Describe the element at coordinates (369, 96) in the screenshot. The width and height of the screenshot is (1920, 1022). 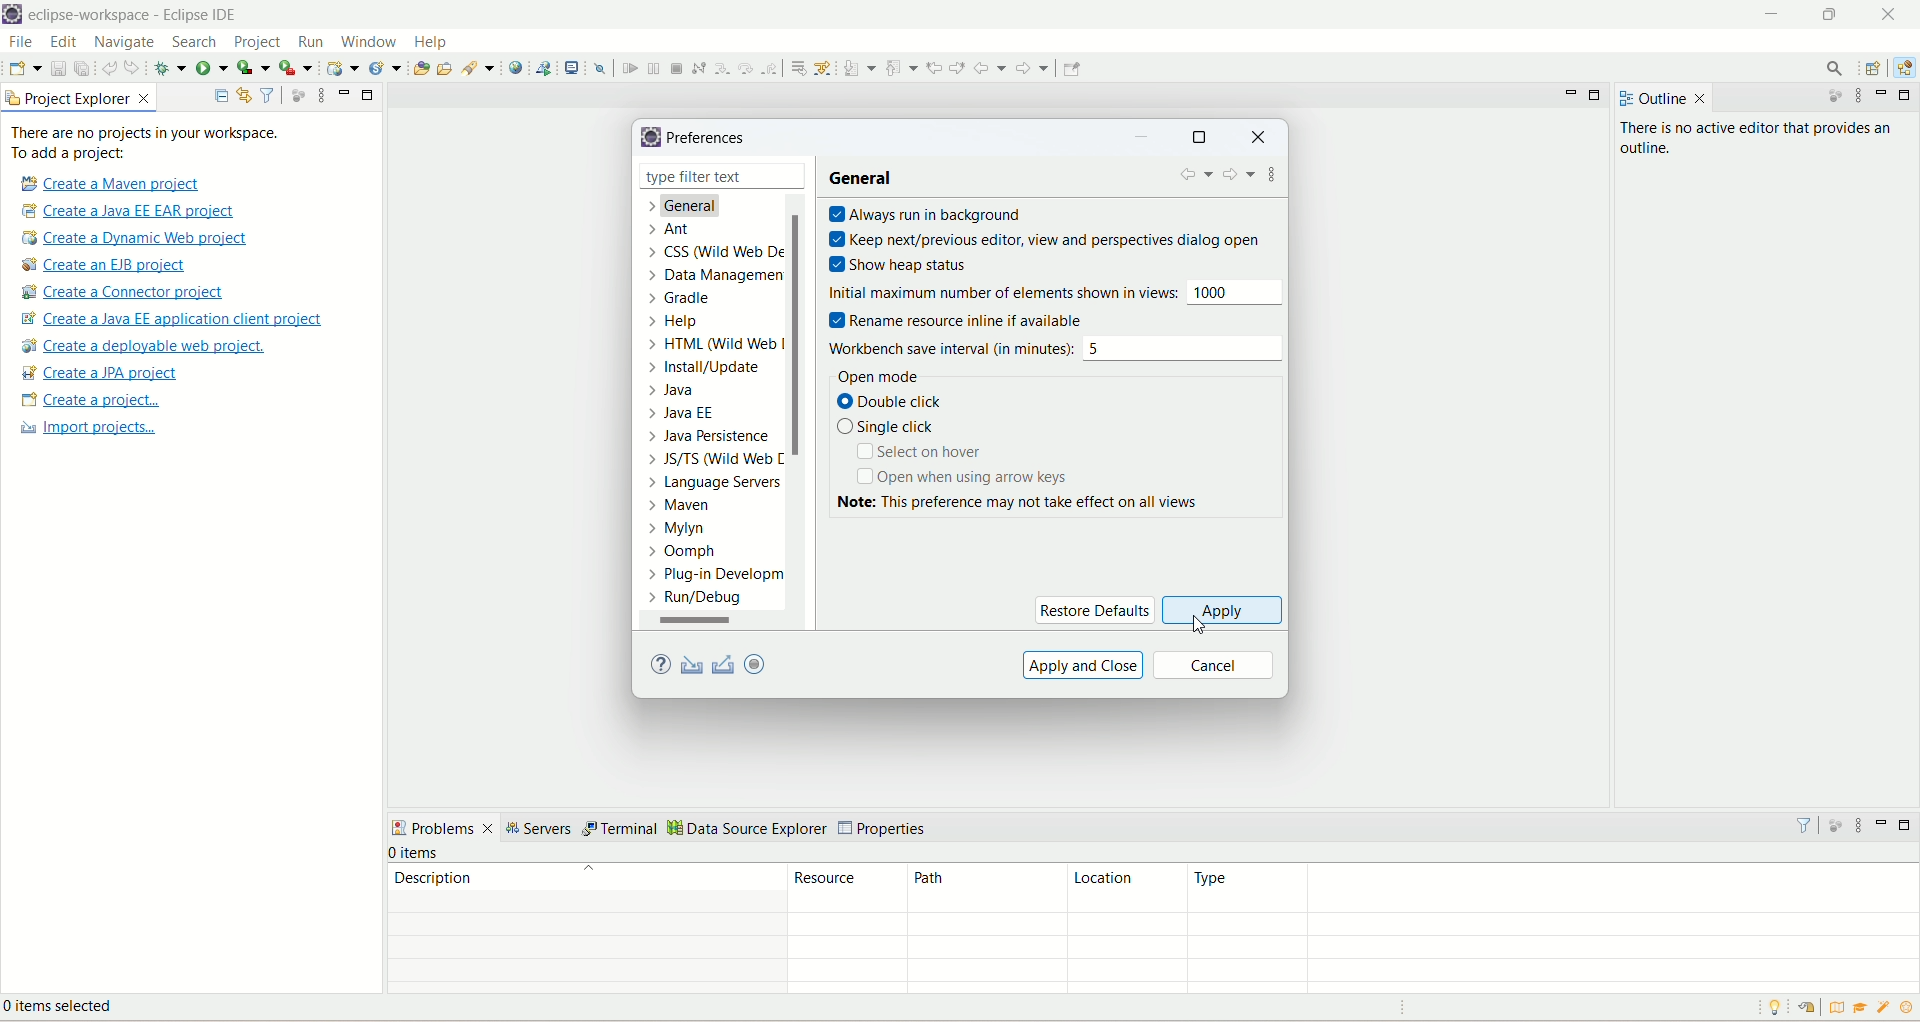
I see `maximize` at that location.